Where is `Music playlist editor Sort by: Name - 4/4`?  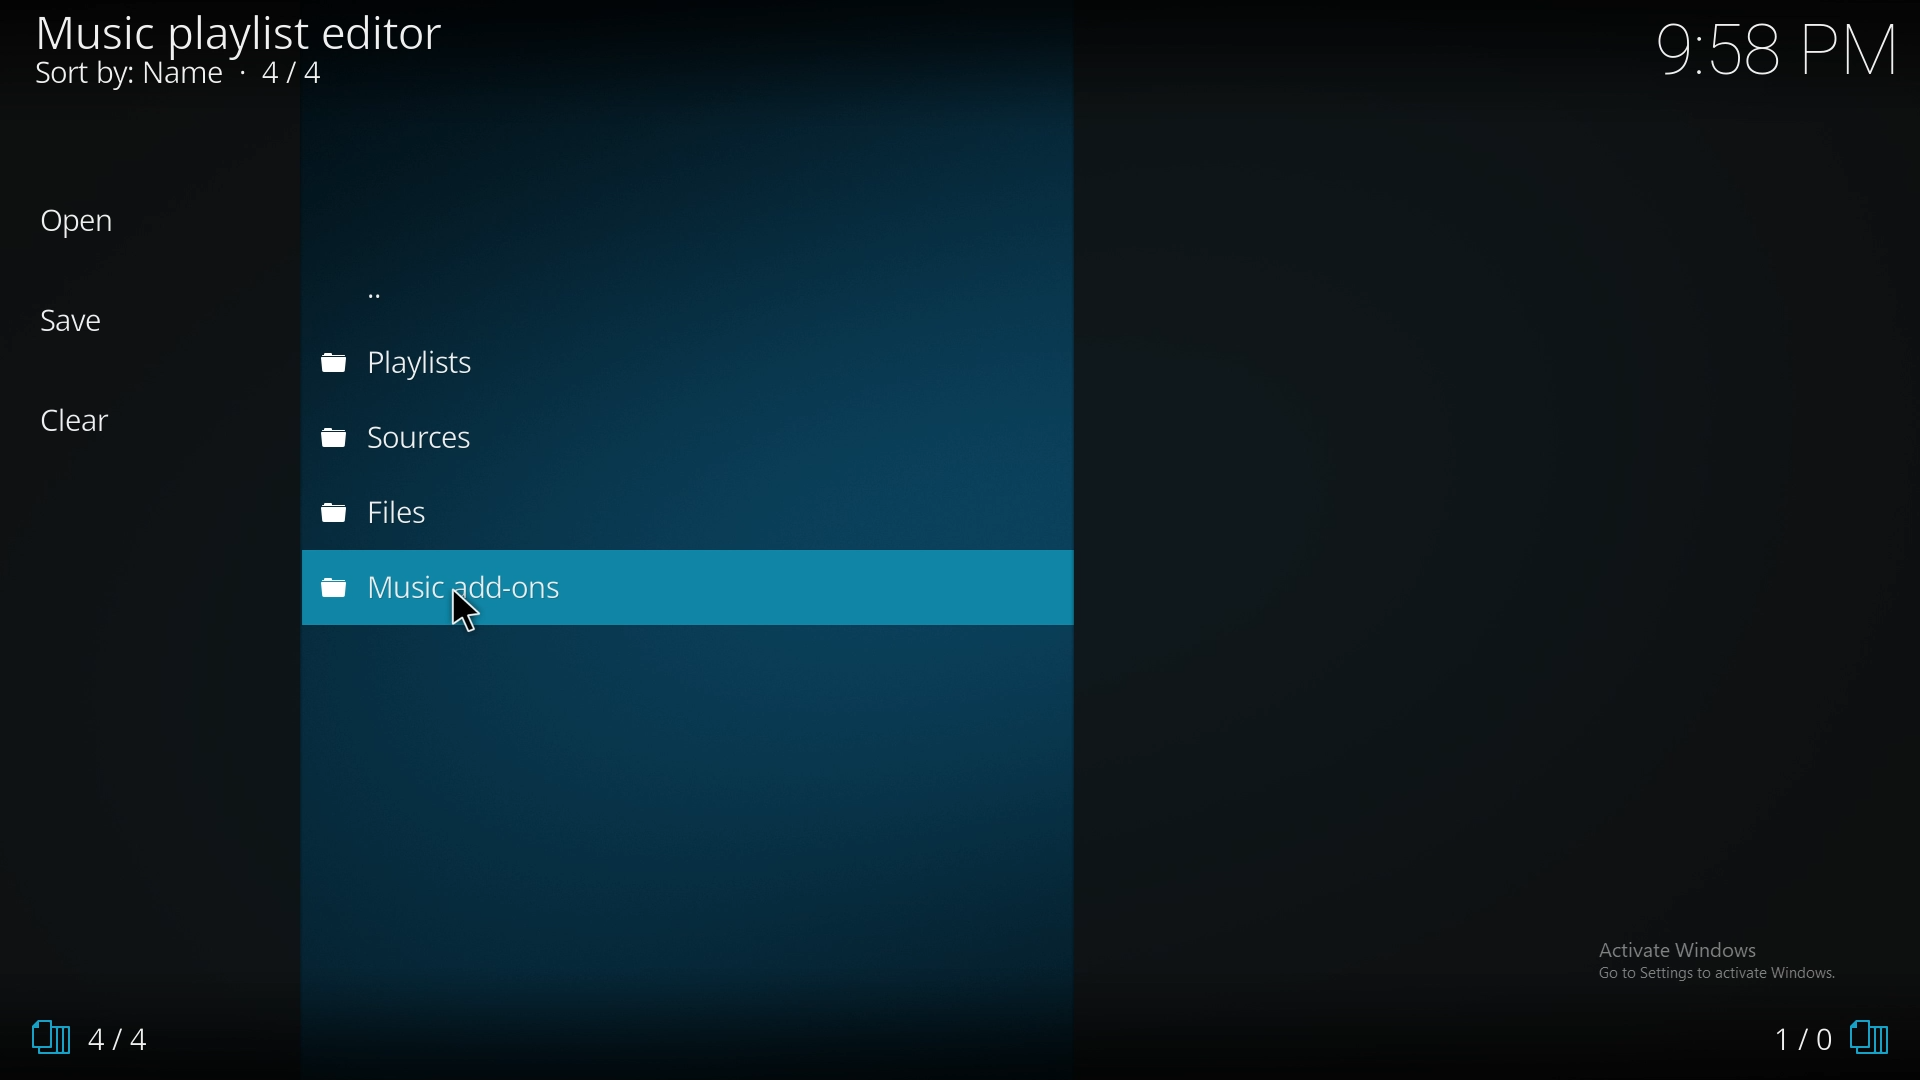 Music playlist editor Sort by: Name - 4/4 is located at coordinates (244, 51).